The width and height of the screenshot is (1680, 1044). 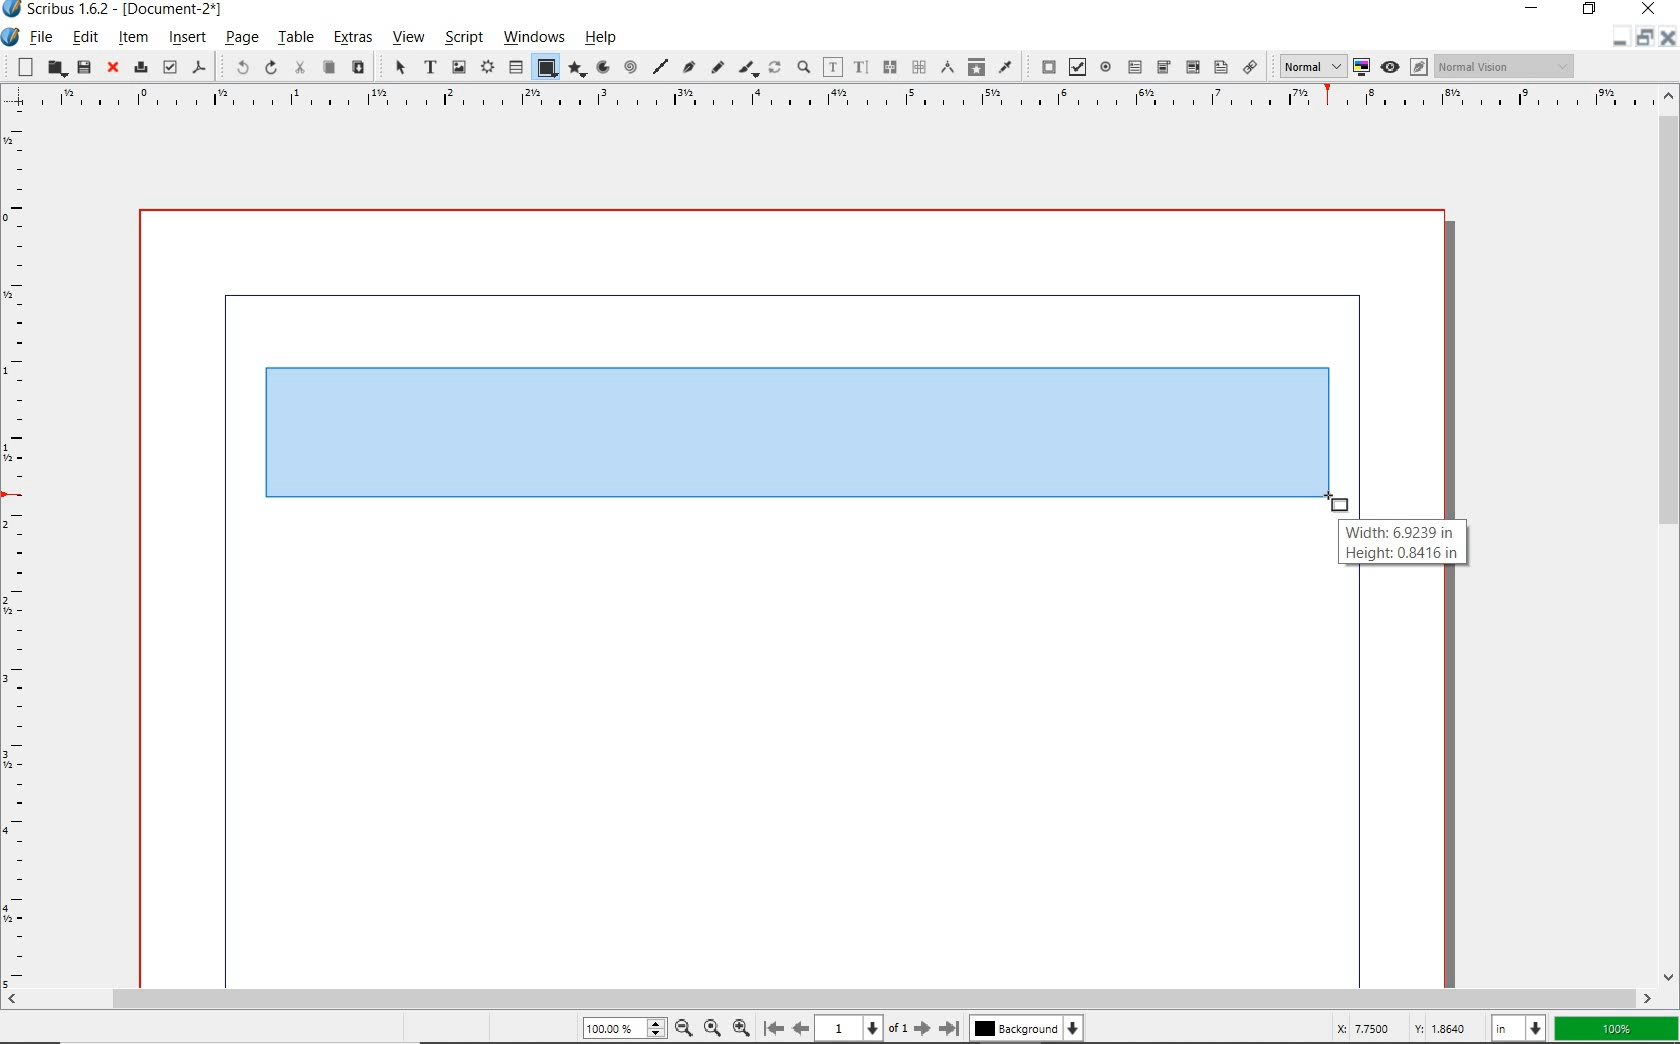 I want to click on table, so click(x=296, y=37).